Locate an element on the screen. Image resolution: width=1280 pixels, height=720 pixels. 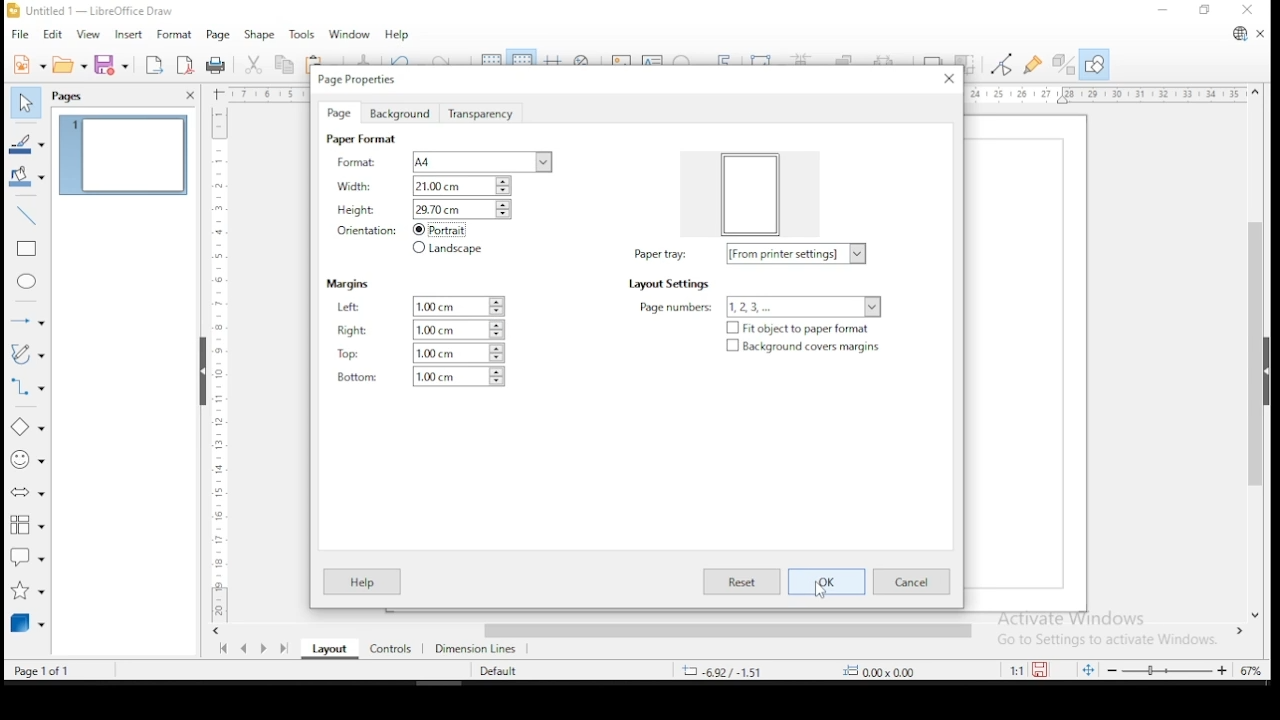
Print is located at coordinates (216, 64).